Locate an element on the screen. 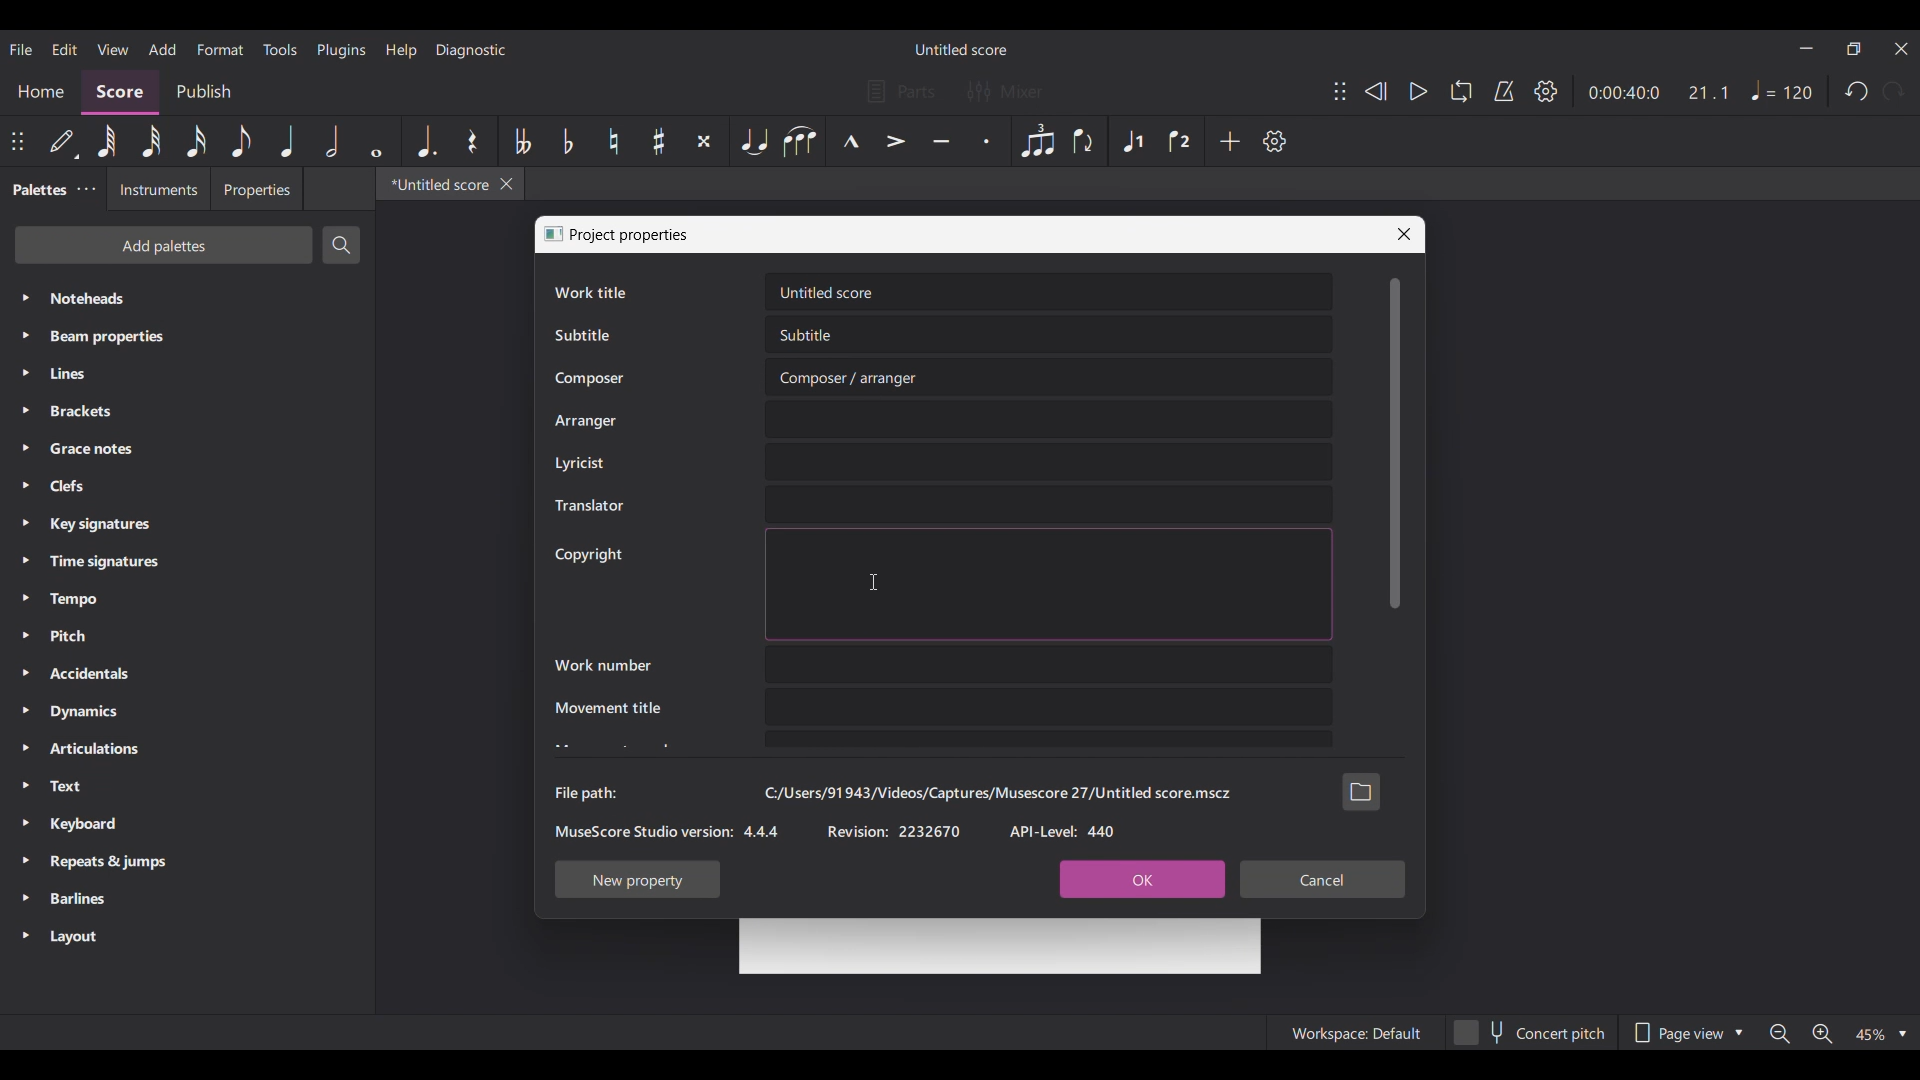 The height and width of the screenshot is (1080, 1920). Layout is located at coordinates (187, 937).